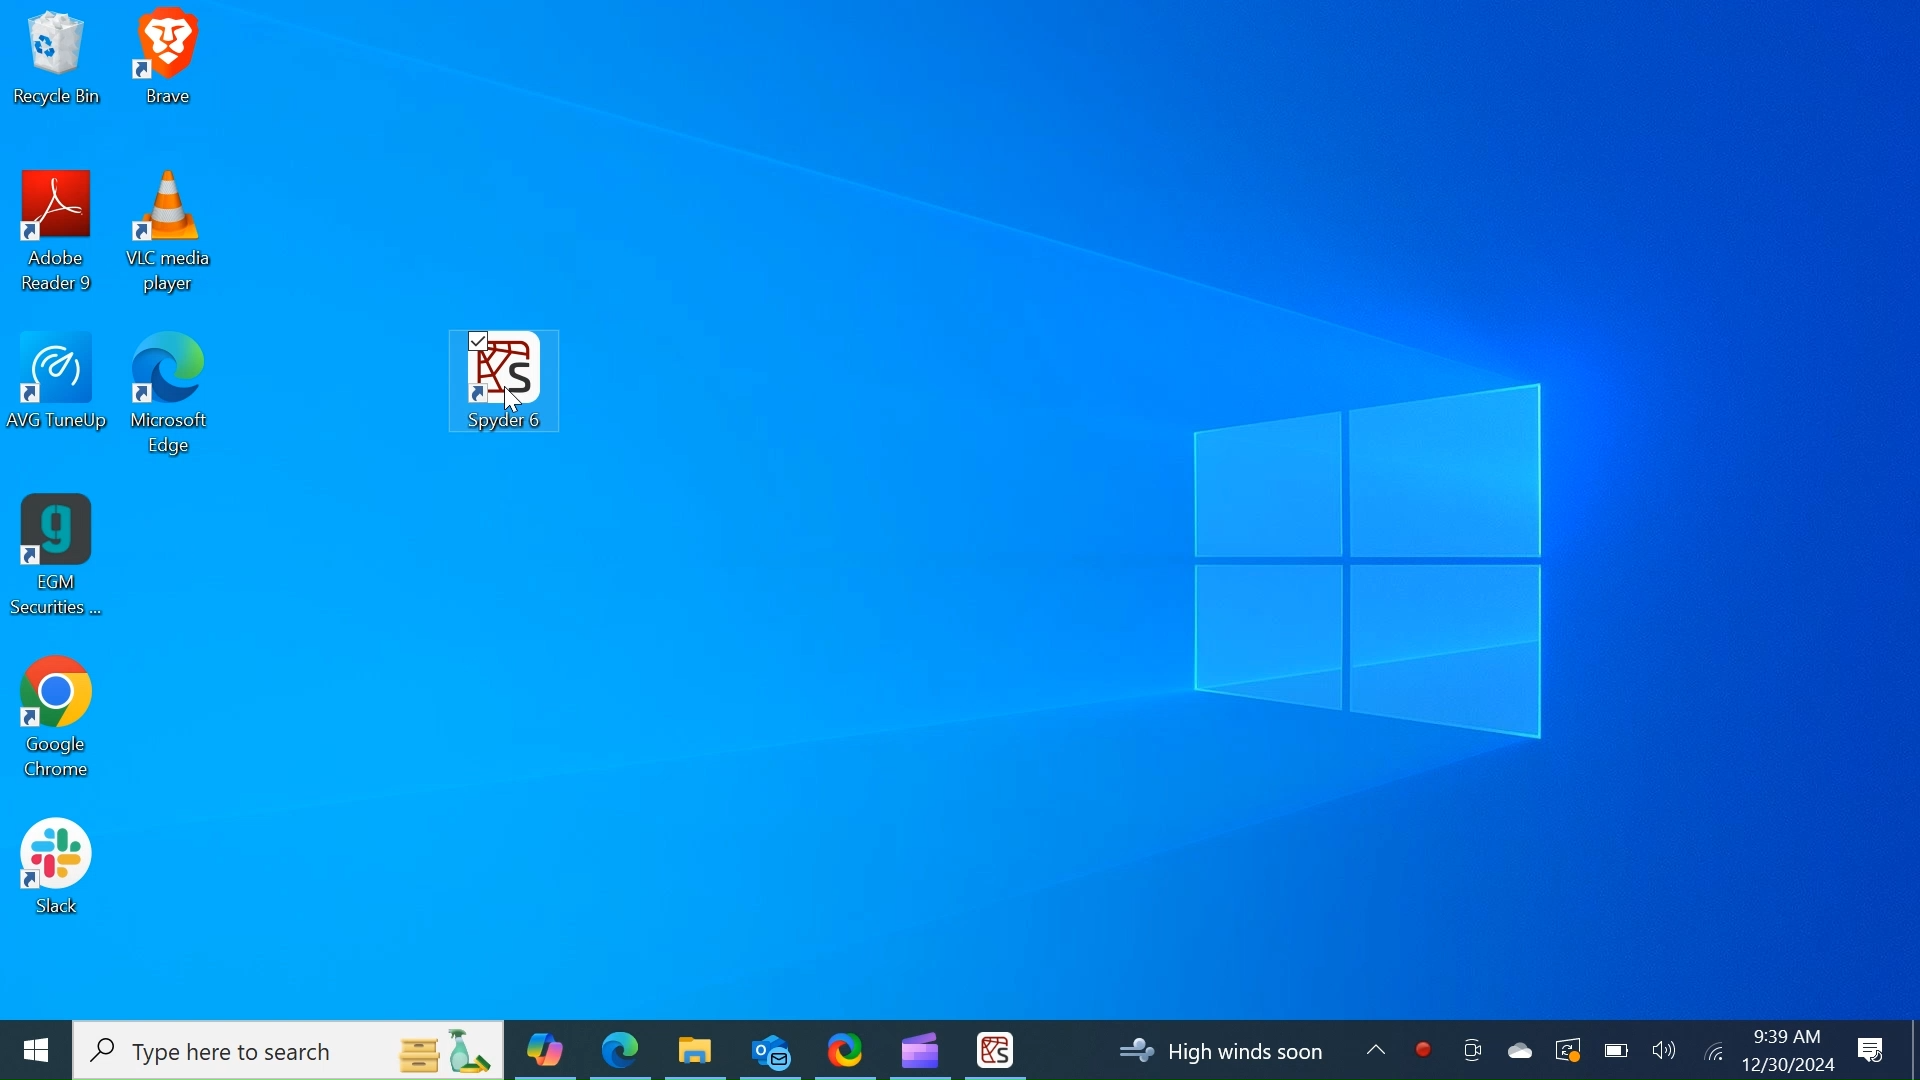 This screenshot has width=1920, height=1080. Describe the element at coordinates (919, 1048) in the screenshot. I see `Microsoft Clipchamp` at that location.